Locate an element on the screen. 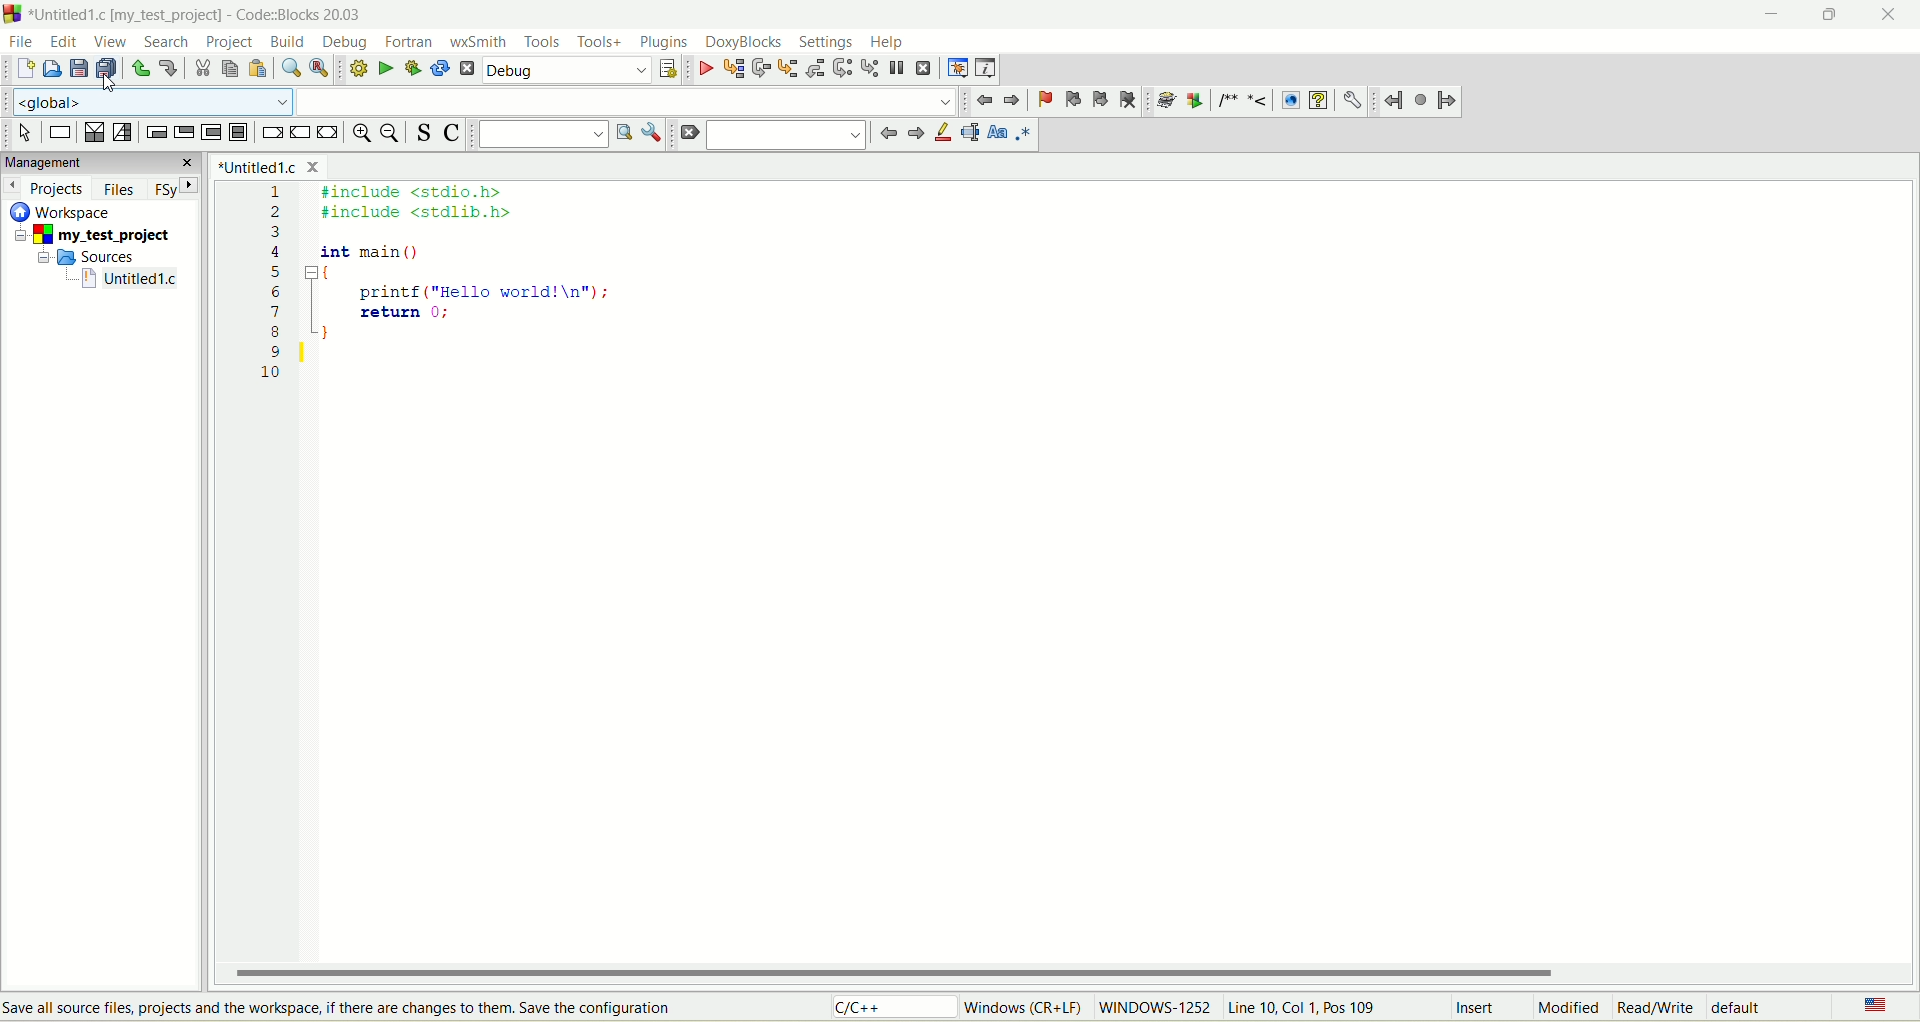  highlight is located at coordinates (939, 136).